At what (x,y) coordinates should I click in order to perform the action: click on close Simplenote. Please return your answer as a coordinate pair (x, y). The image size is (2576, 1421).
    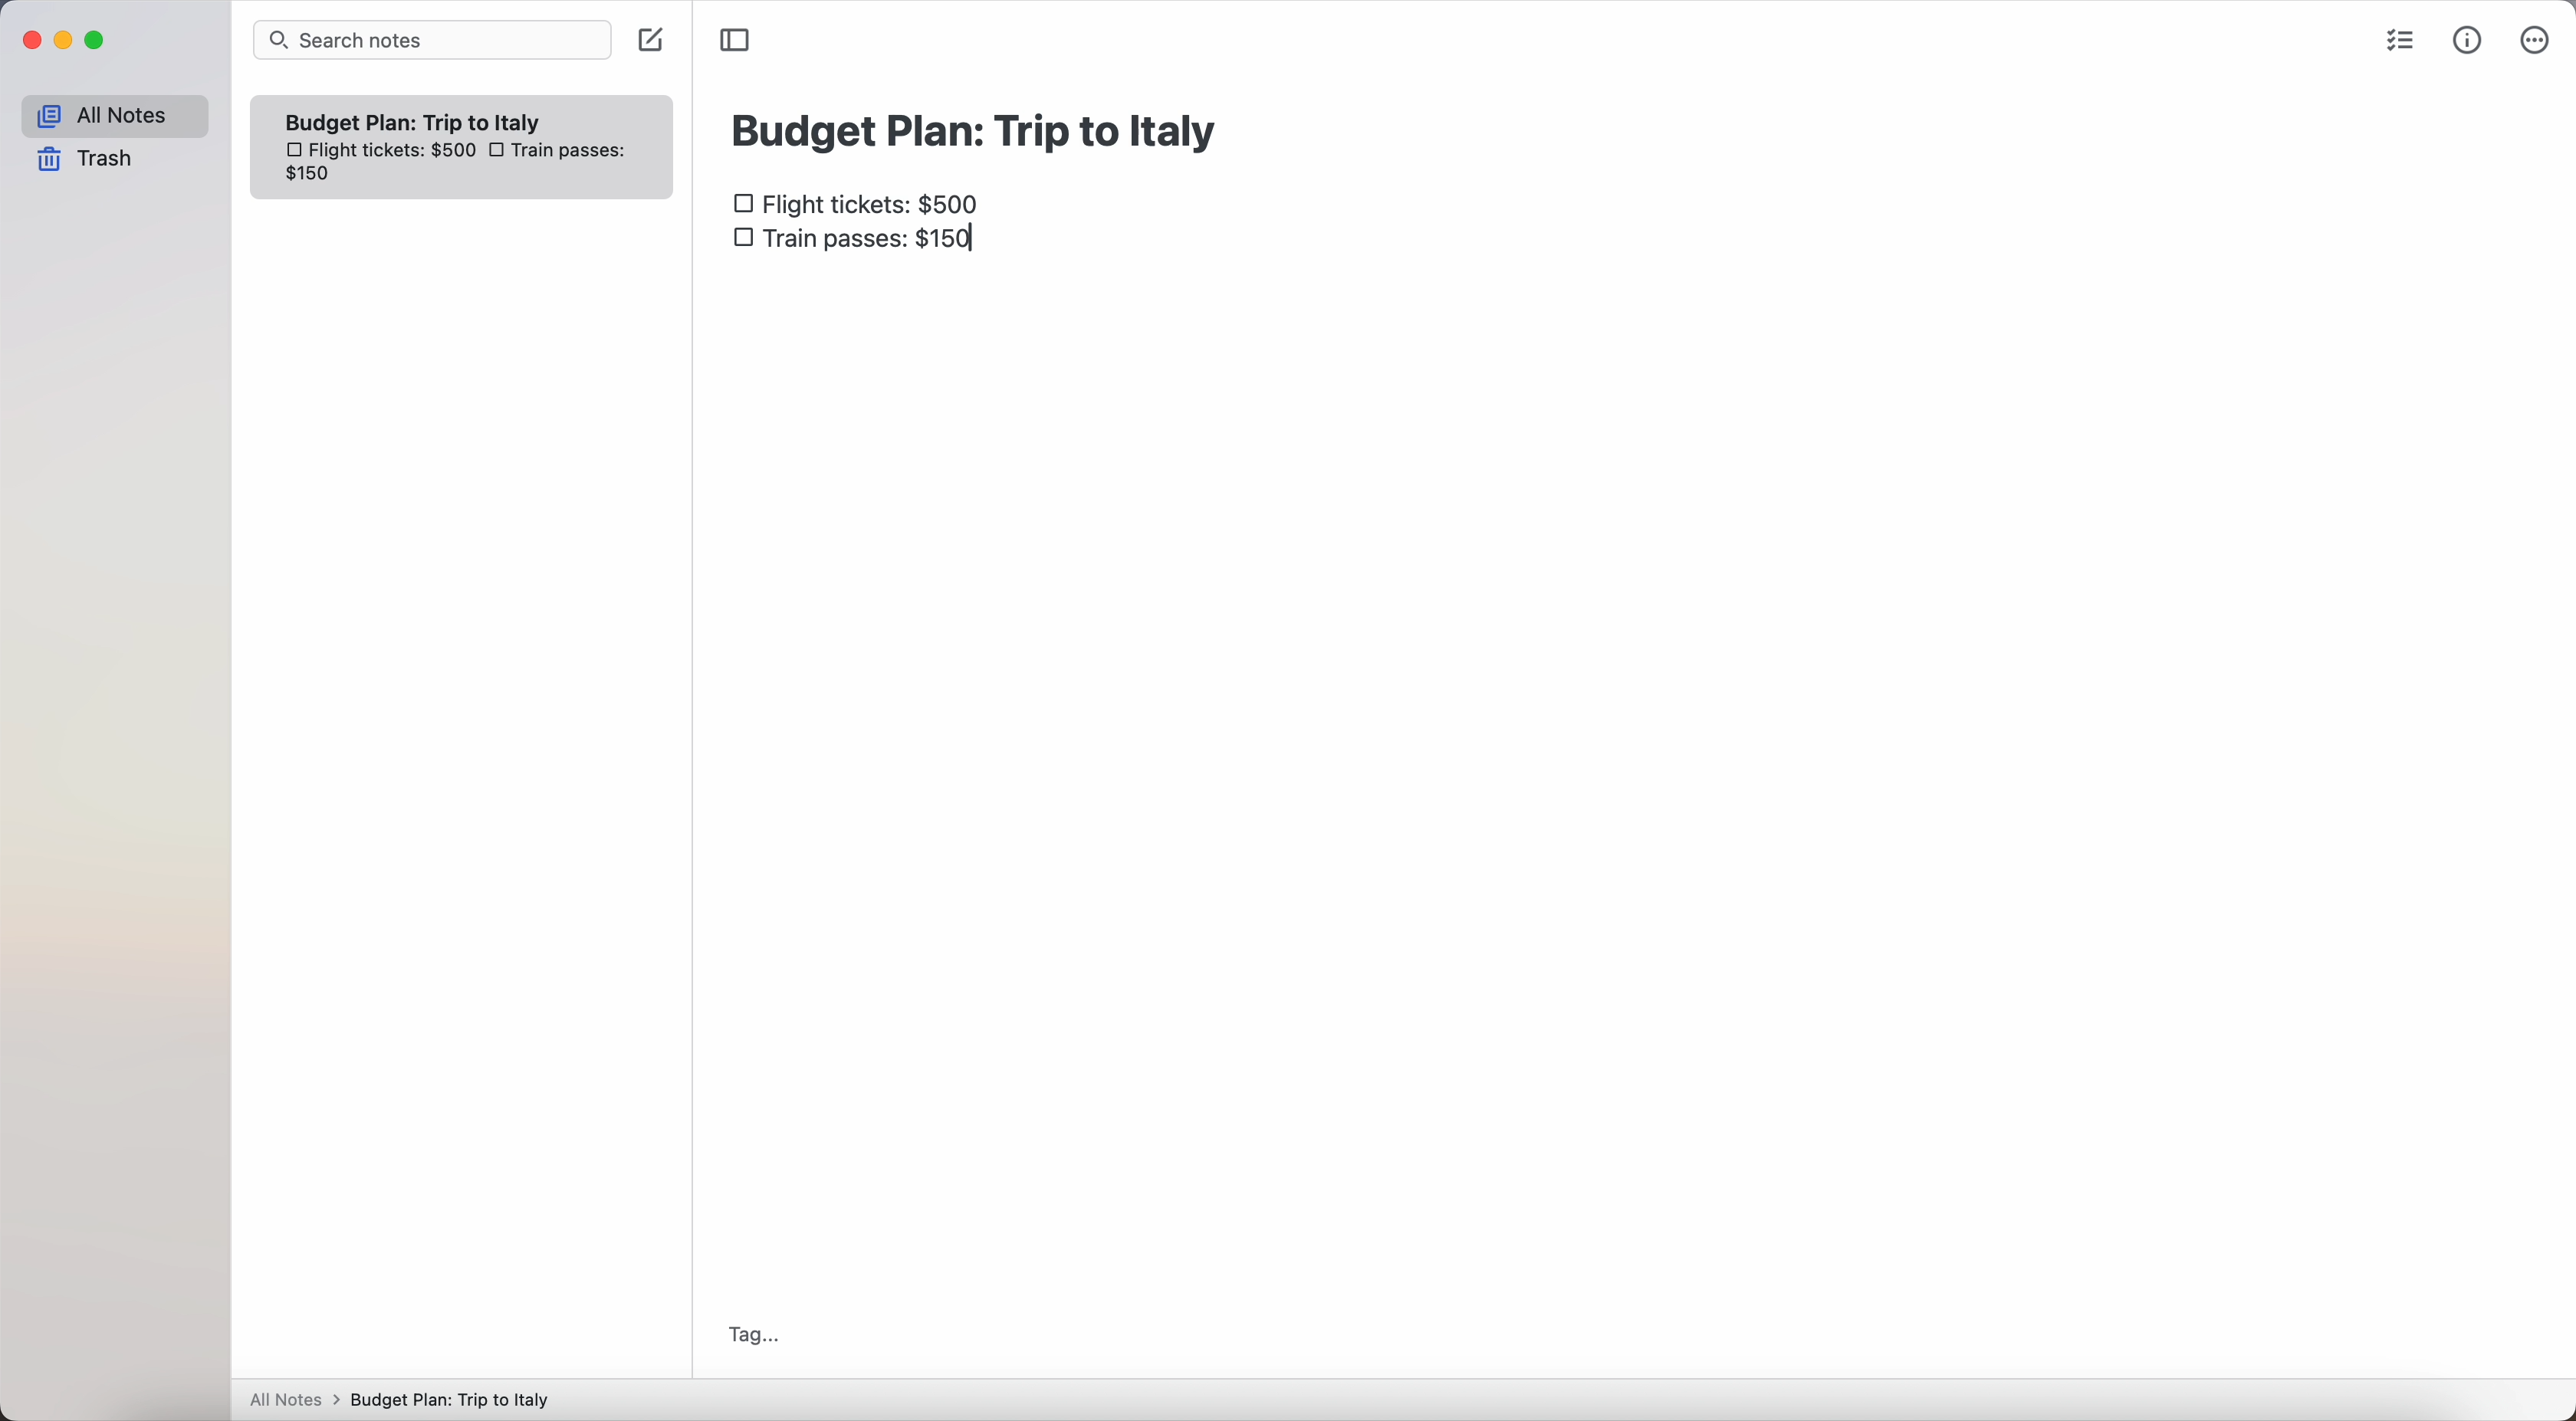
    Looking at the image, I should click on (31, 40).